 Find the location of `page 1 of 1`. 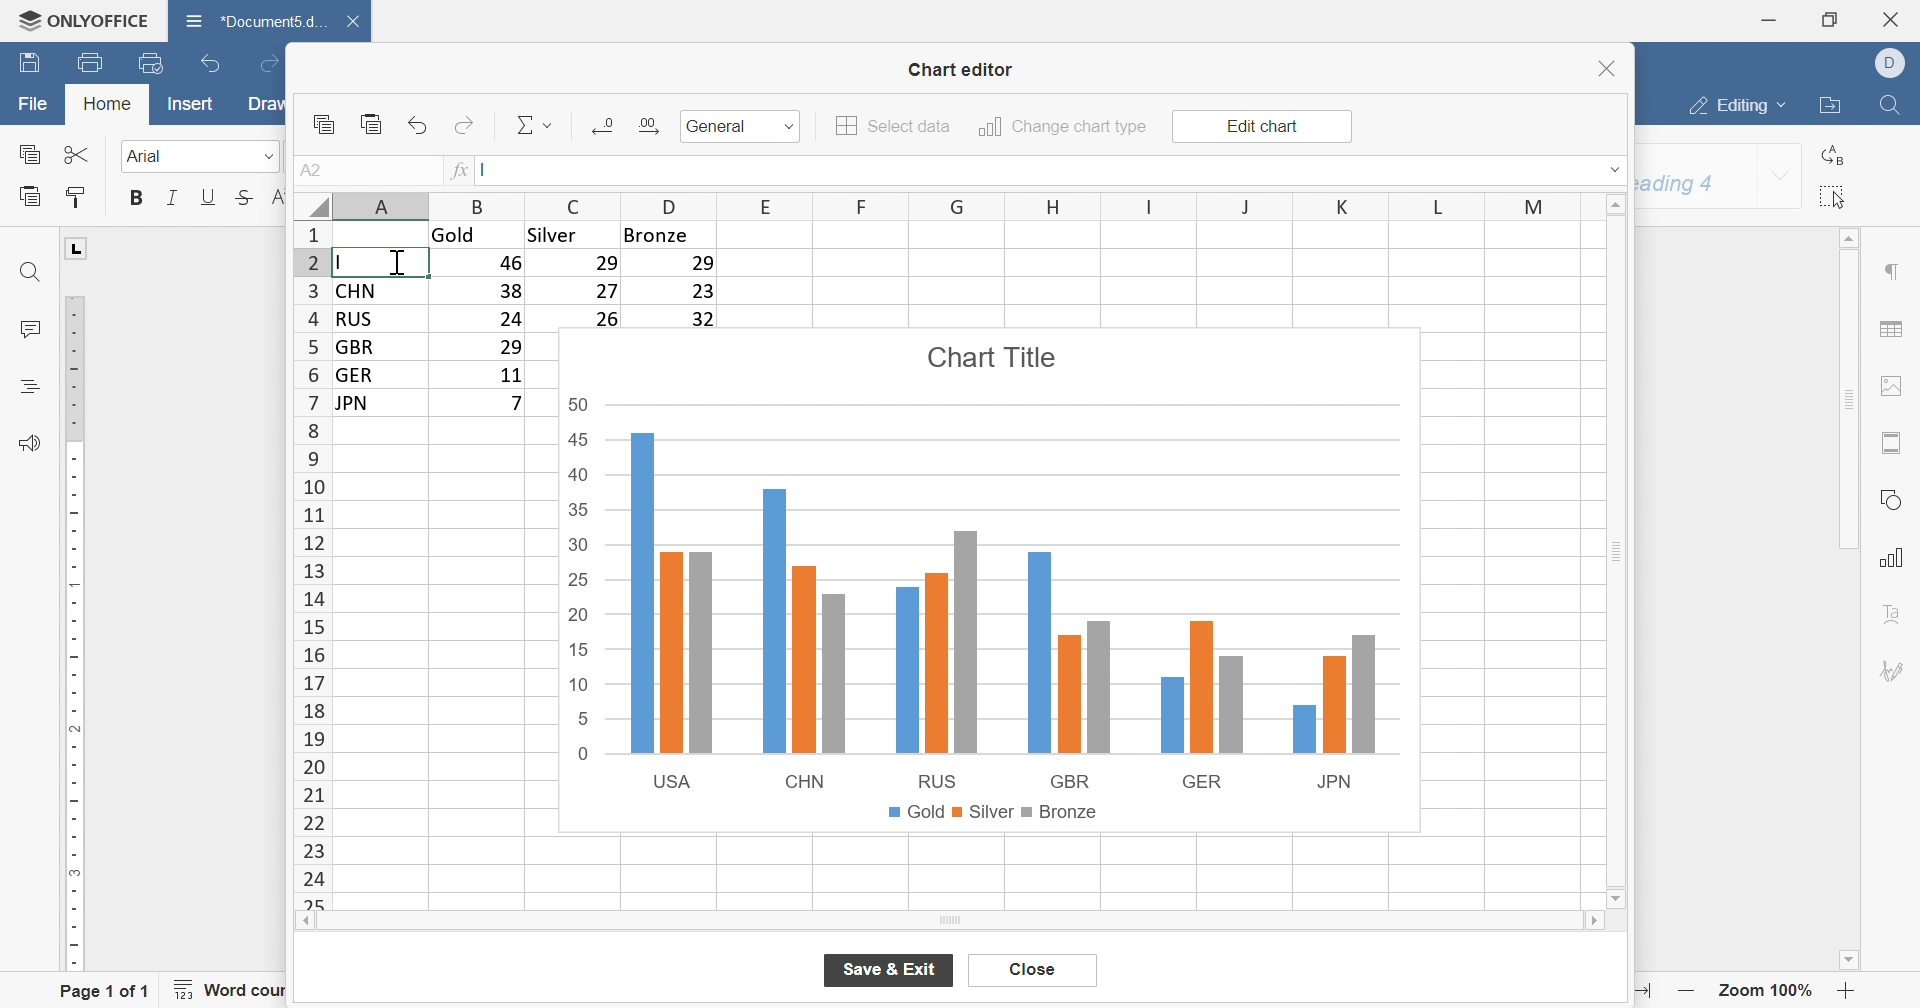

page 1 of 1 is located at coordinates (106, 994).